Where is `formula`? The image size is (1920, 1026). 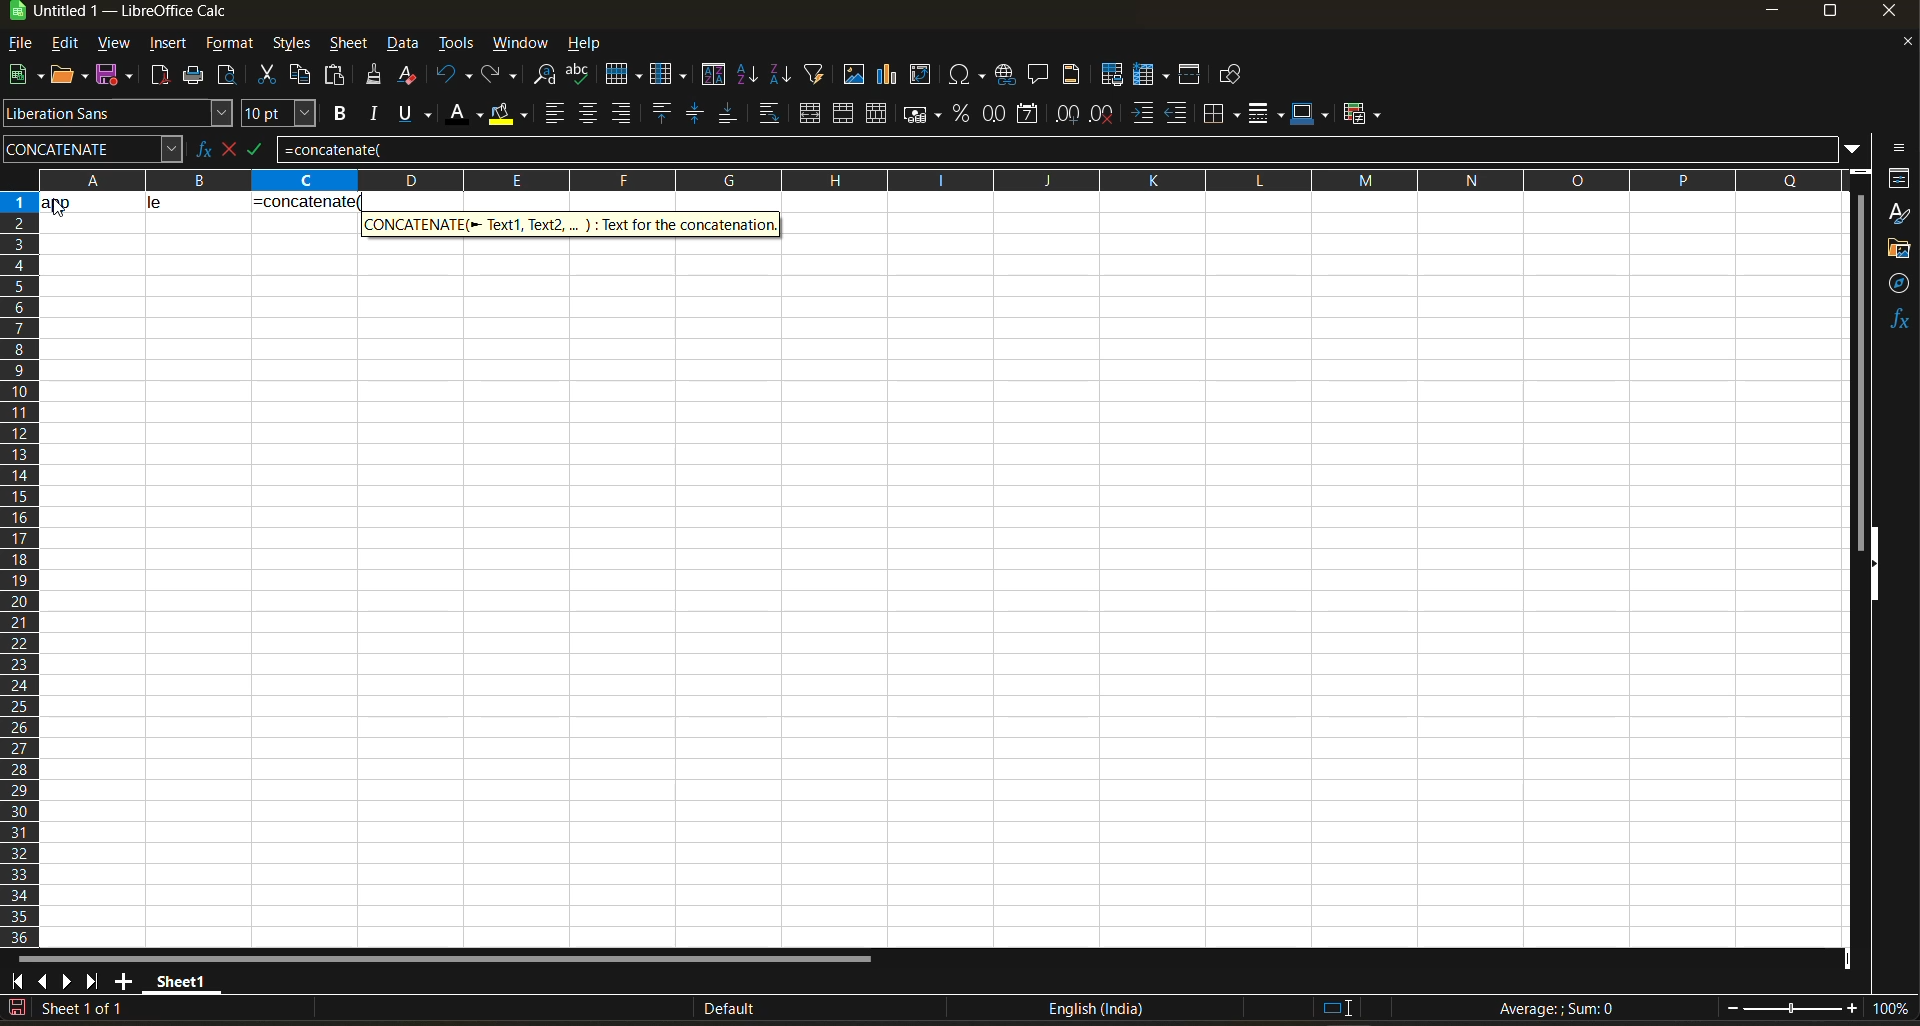 formula is located at coordinates (263, 153).